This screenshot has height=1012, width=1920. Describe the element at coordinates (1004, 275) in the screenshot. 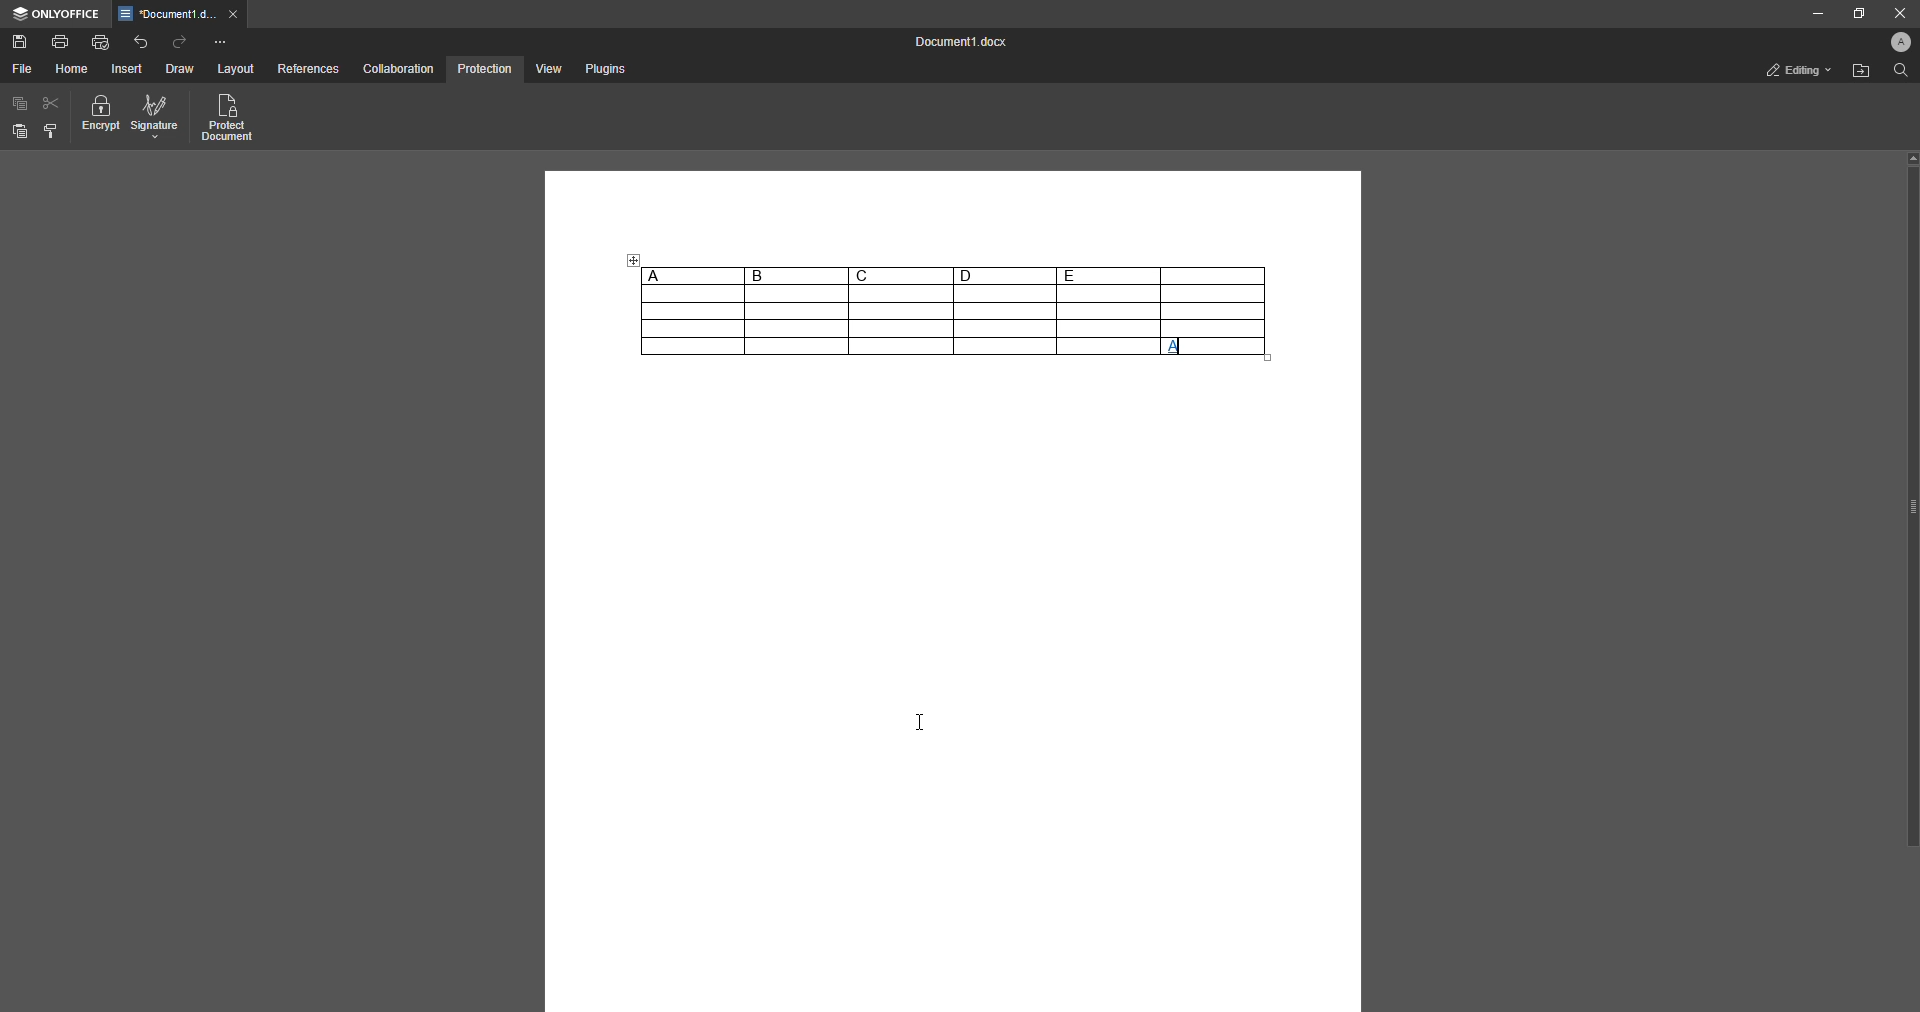

I see `D` at that location.